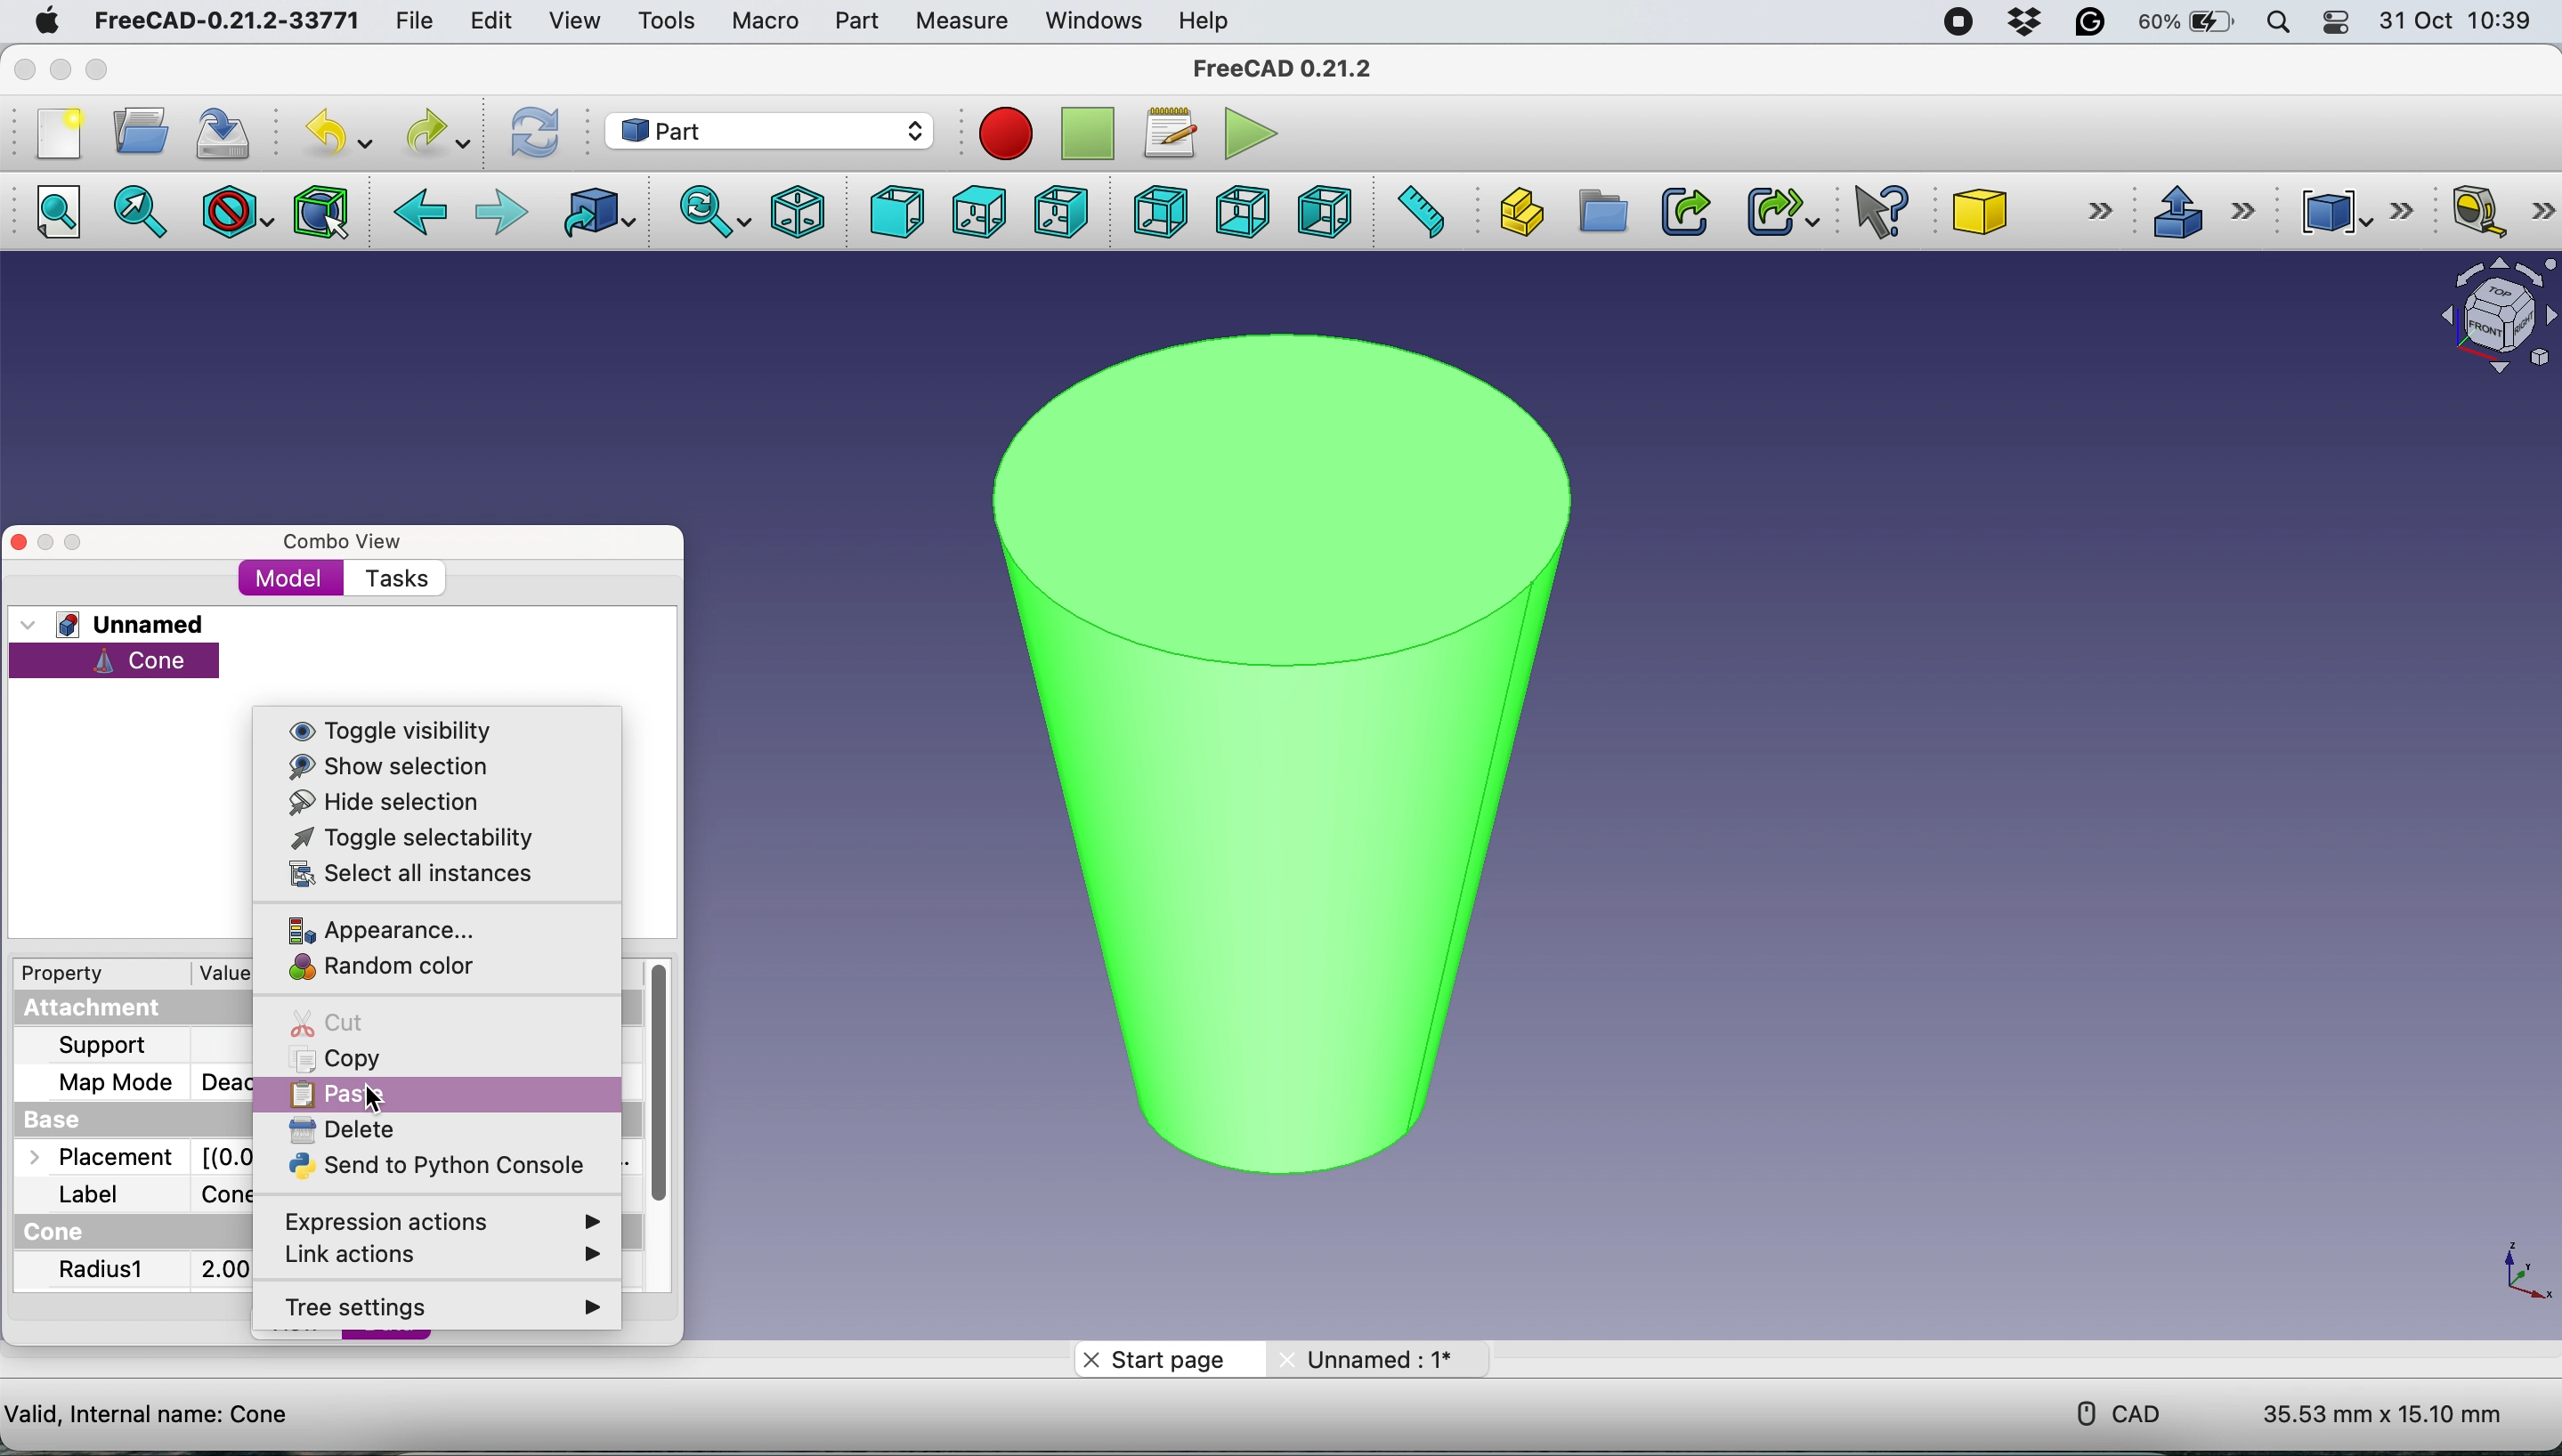 Image resolution: width=2562 pixels, height=1456 pixels. Describe the element at coordinates (800, 210) in the screenshot. I see `isometric view` at that location.